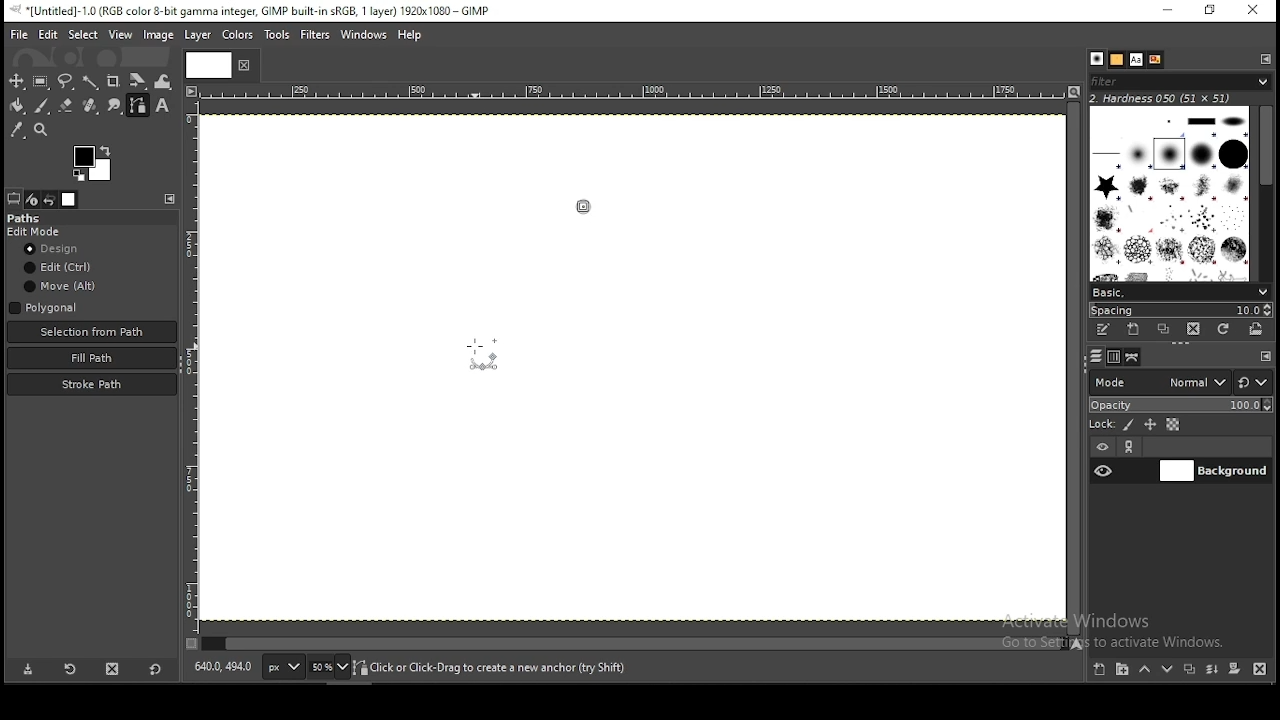  What do you see at coordinates (1235, 669) in the screenshot?
I see `add a mask` at bounding box center [1235, 669].